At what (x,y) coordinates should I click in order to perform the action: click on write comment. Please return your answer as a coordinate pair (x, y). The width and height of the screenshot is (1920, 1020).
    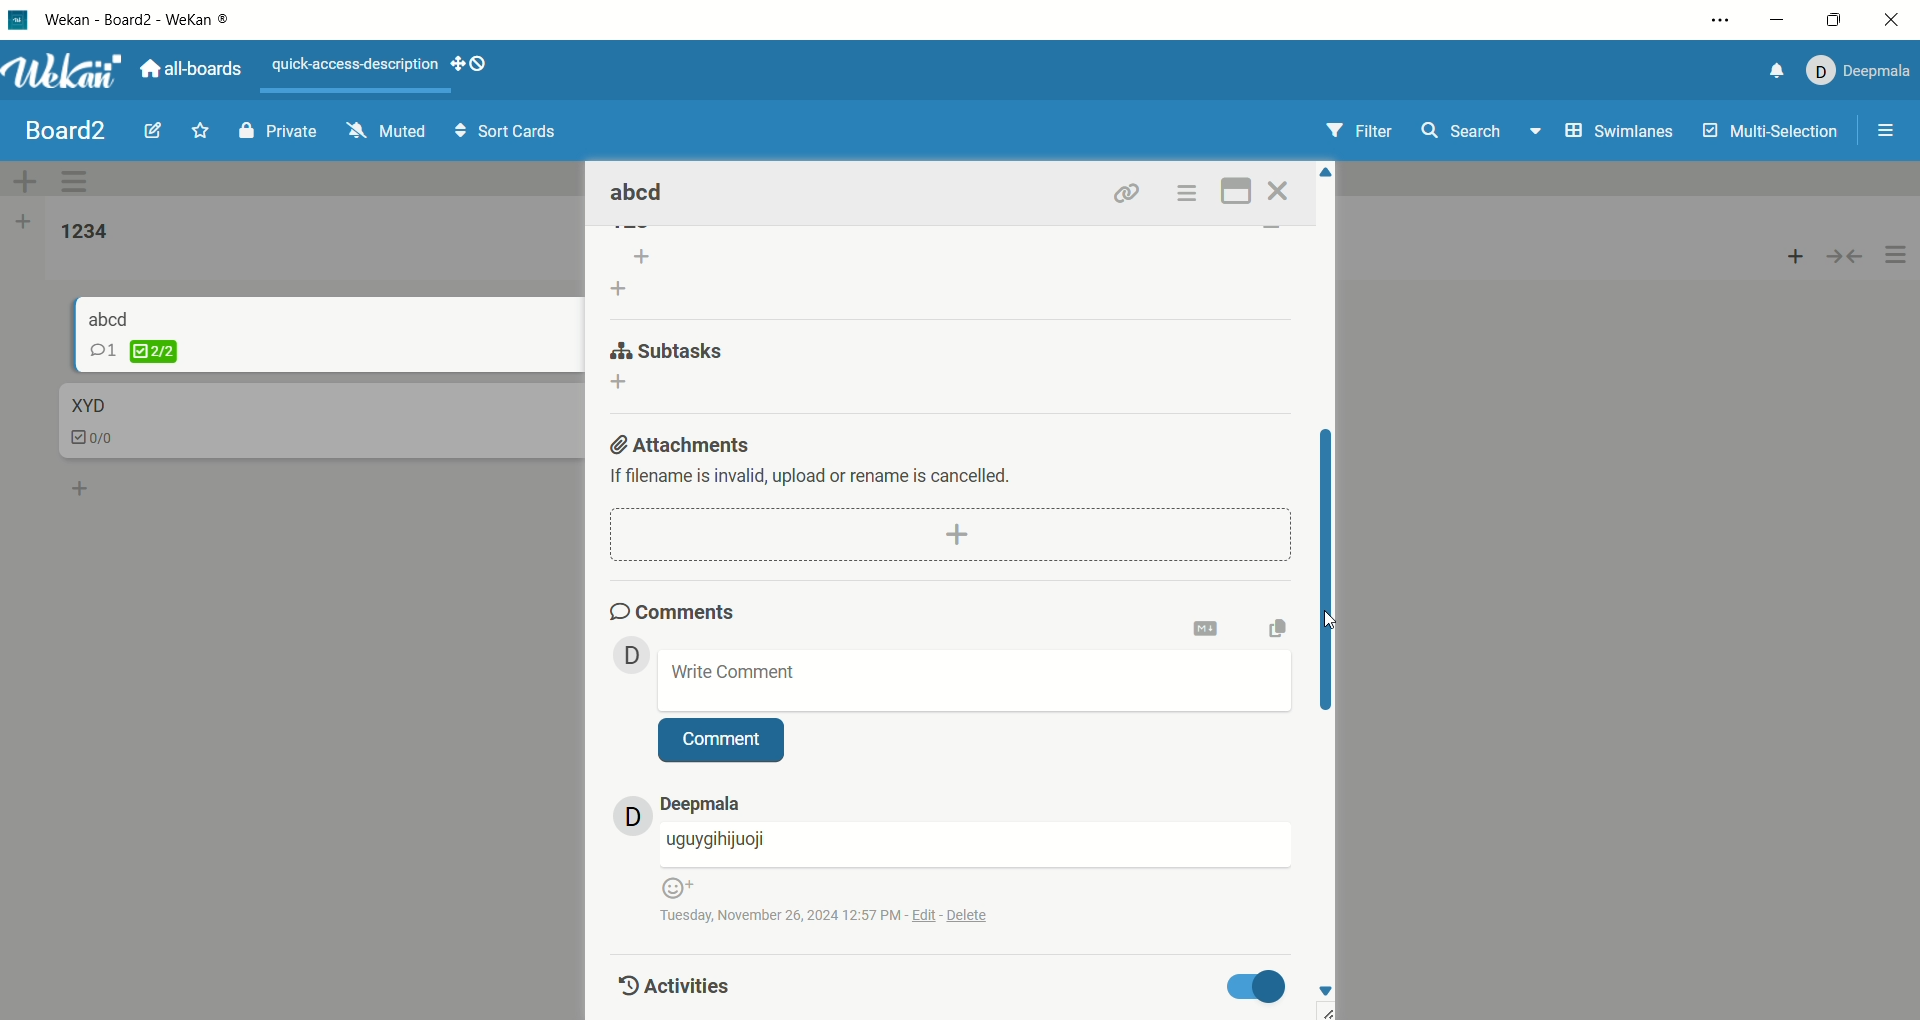
    Looking at the image, I should click on (976, 679).